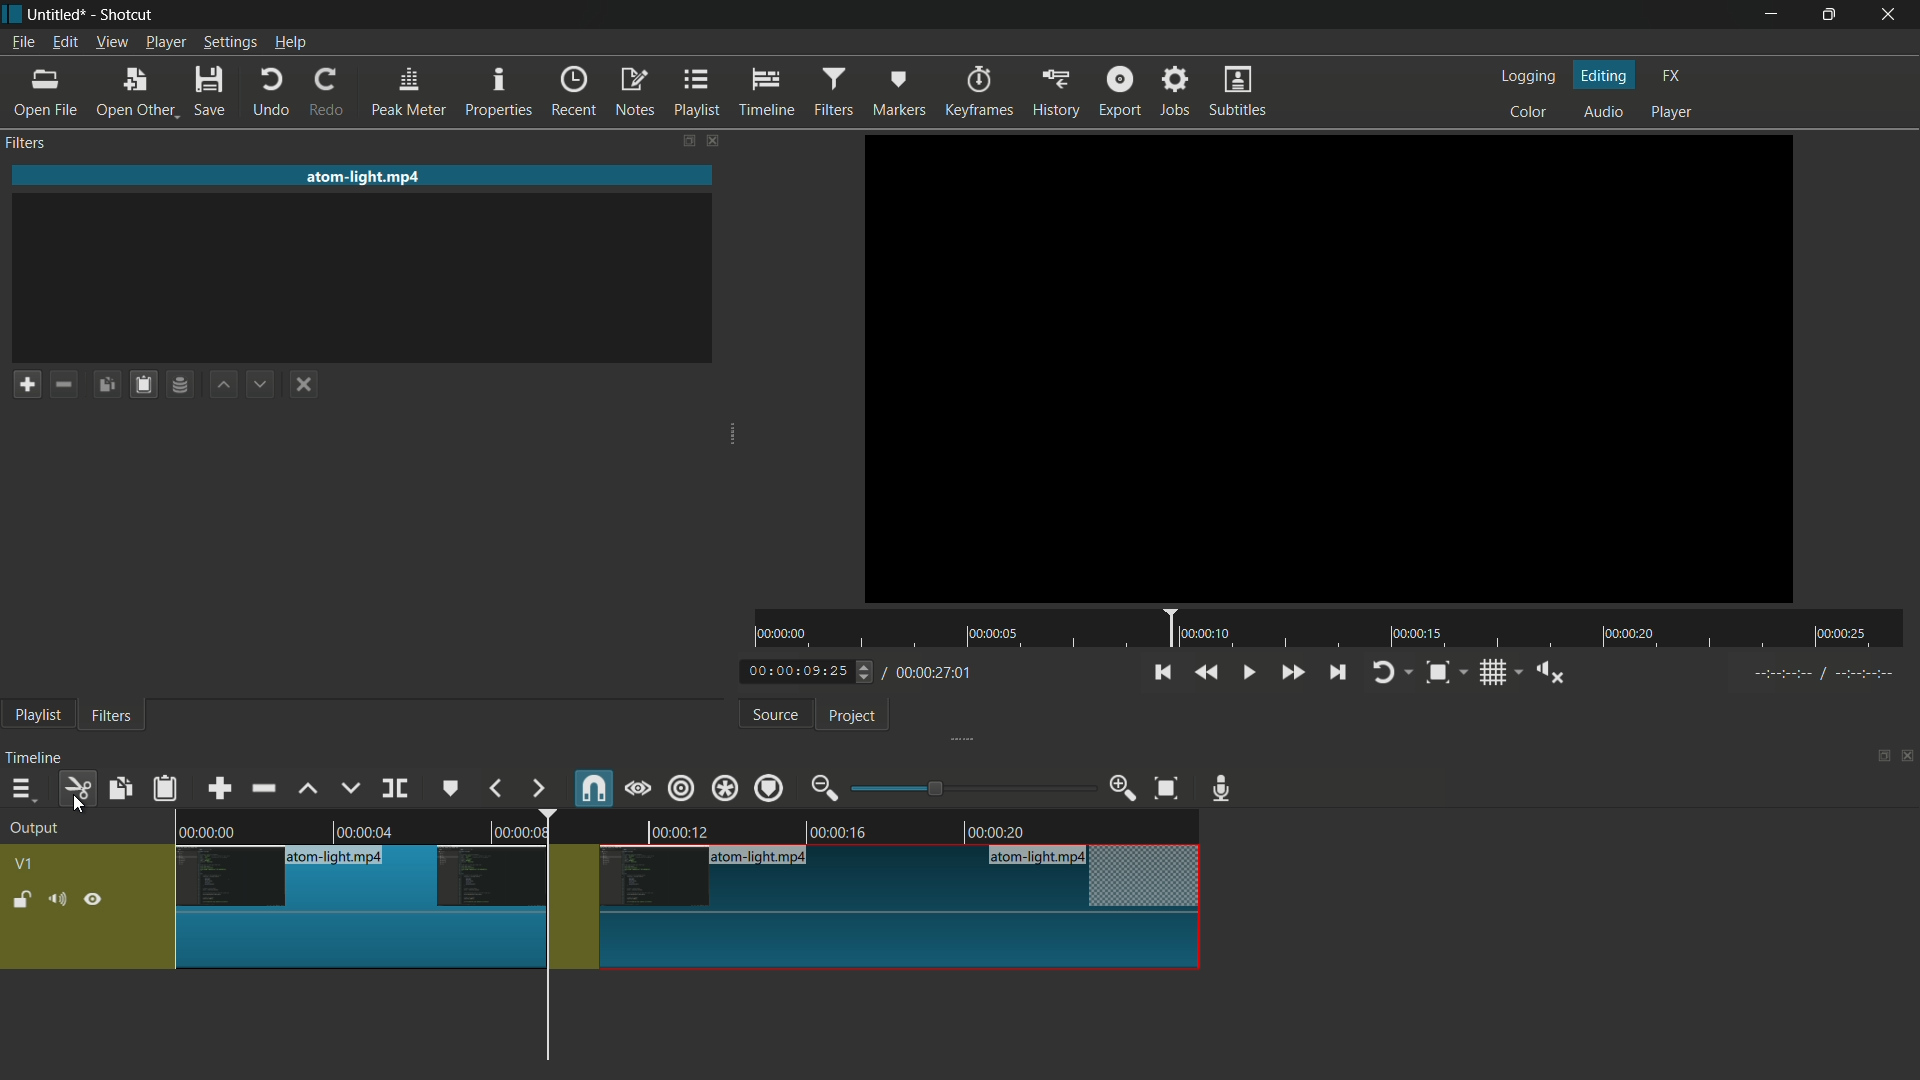  Describe the element at coordinates (1605, 74) in the screenshot. I see `editing` at that location.